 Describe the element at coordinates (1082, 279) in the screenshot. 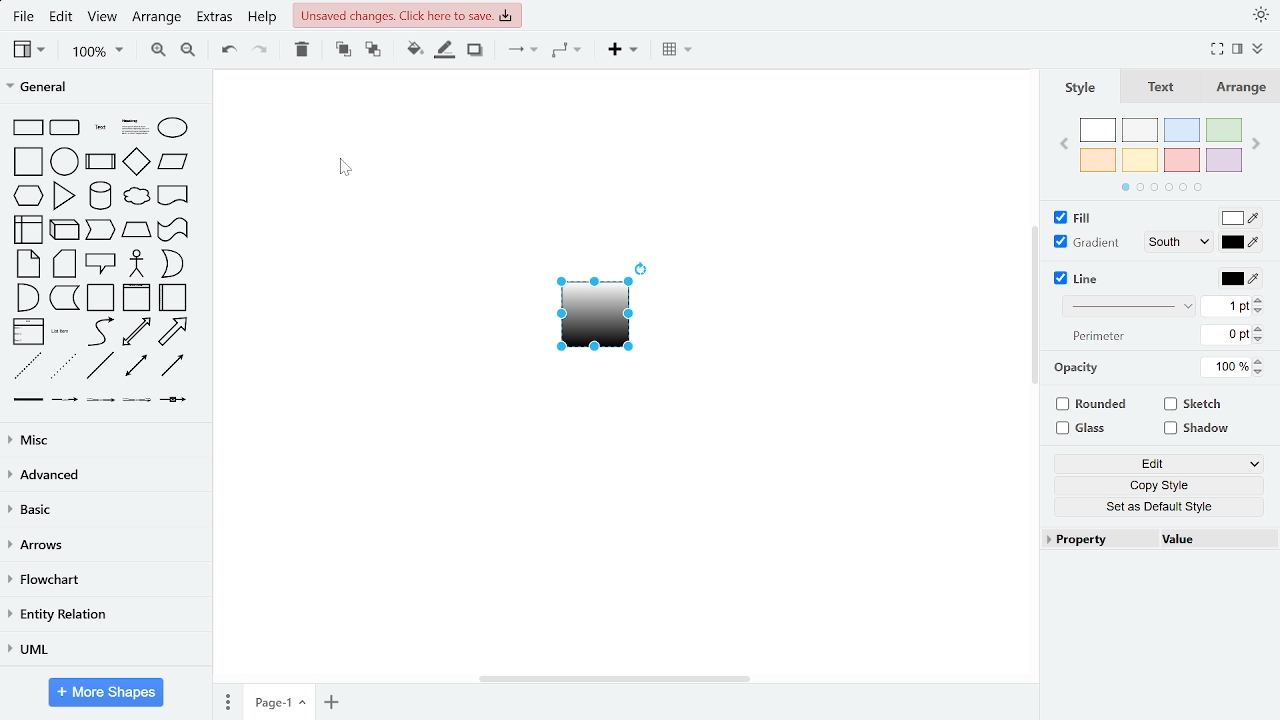

I see `line` at that location.